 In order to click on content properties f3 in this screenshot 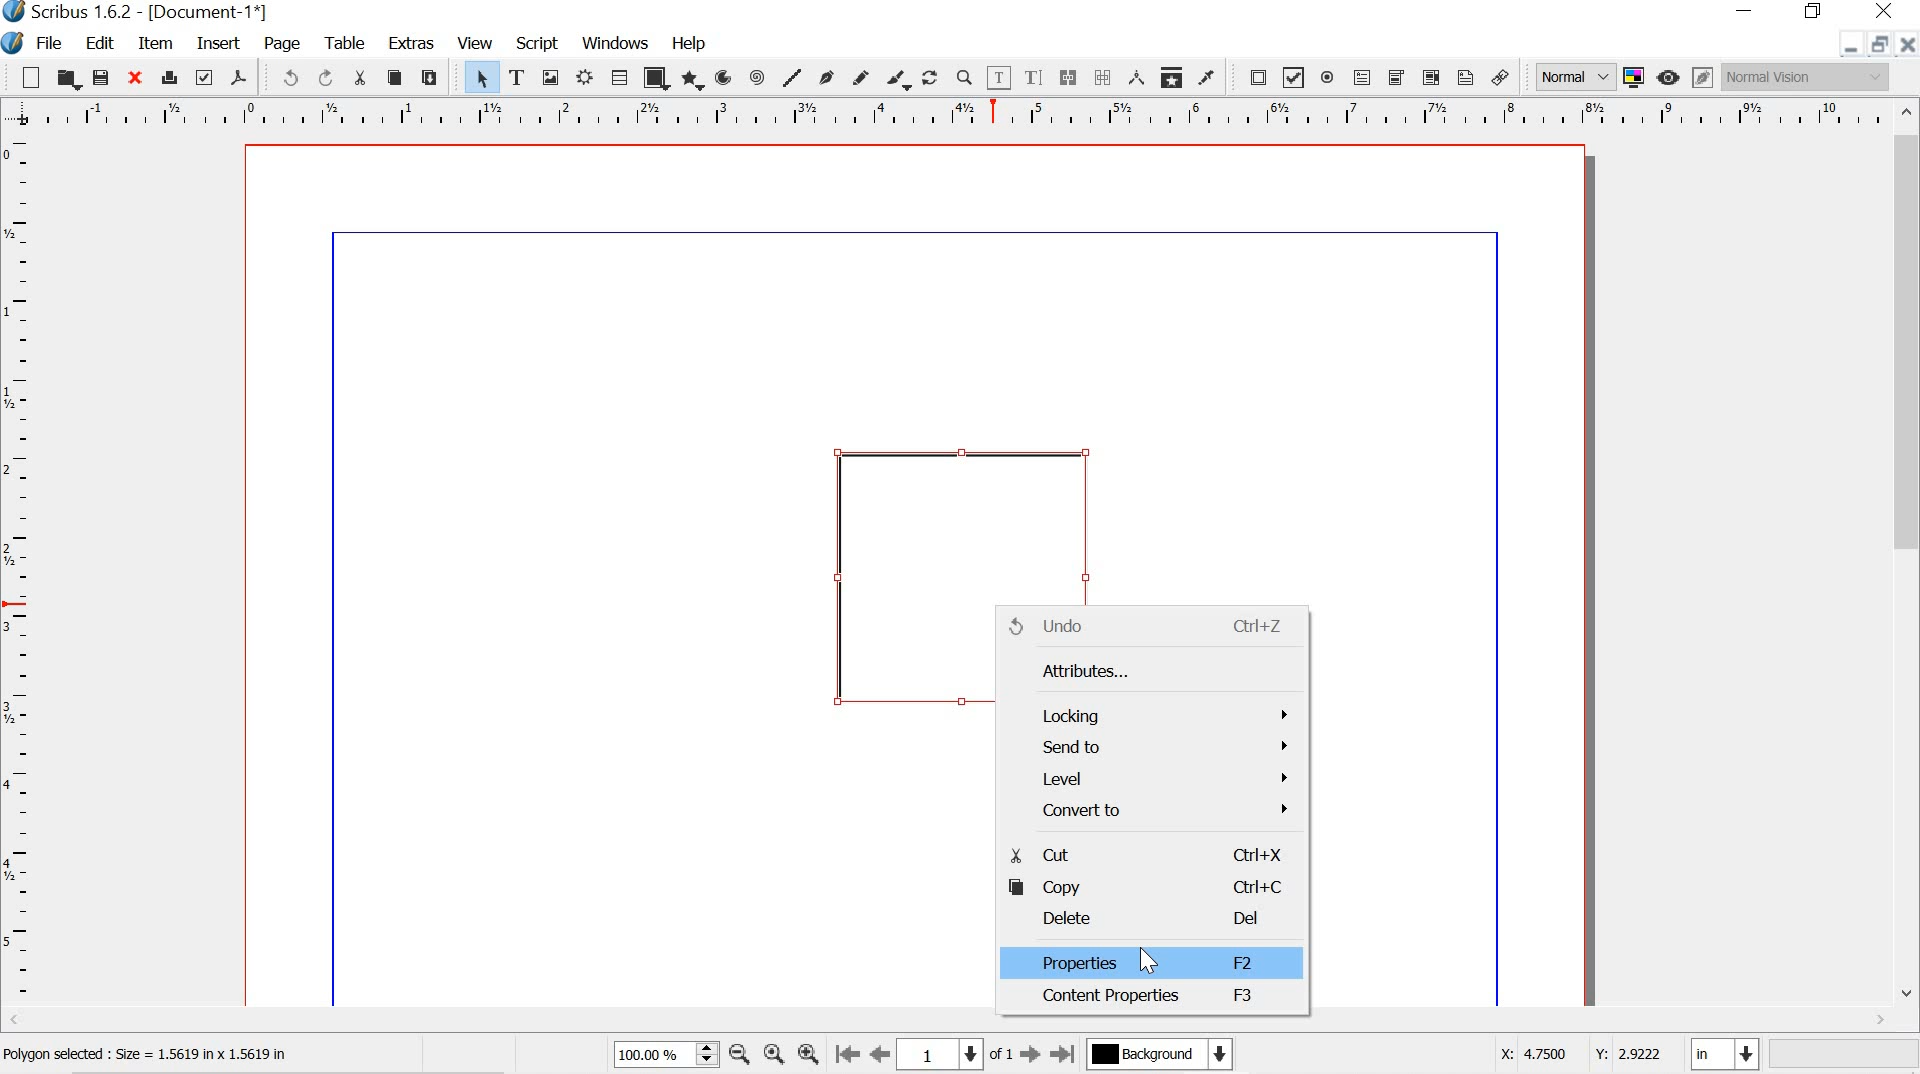, I will do `click(1153, 998)`.